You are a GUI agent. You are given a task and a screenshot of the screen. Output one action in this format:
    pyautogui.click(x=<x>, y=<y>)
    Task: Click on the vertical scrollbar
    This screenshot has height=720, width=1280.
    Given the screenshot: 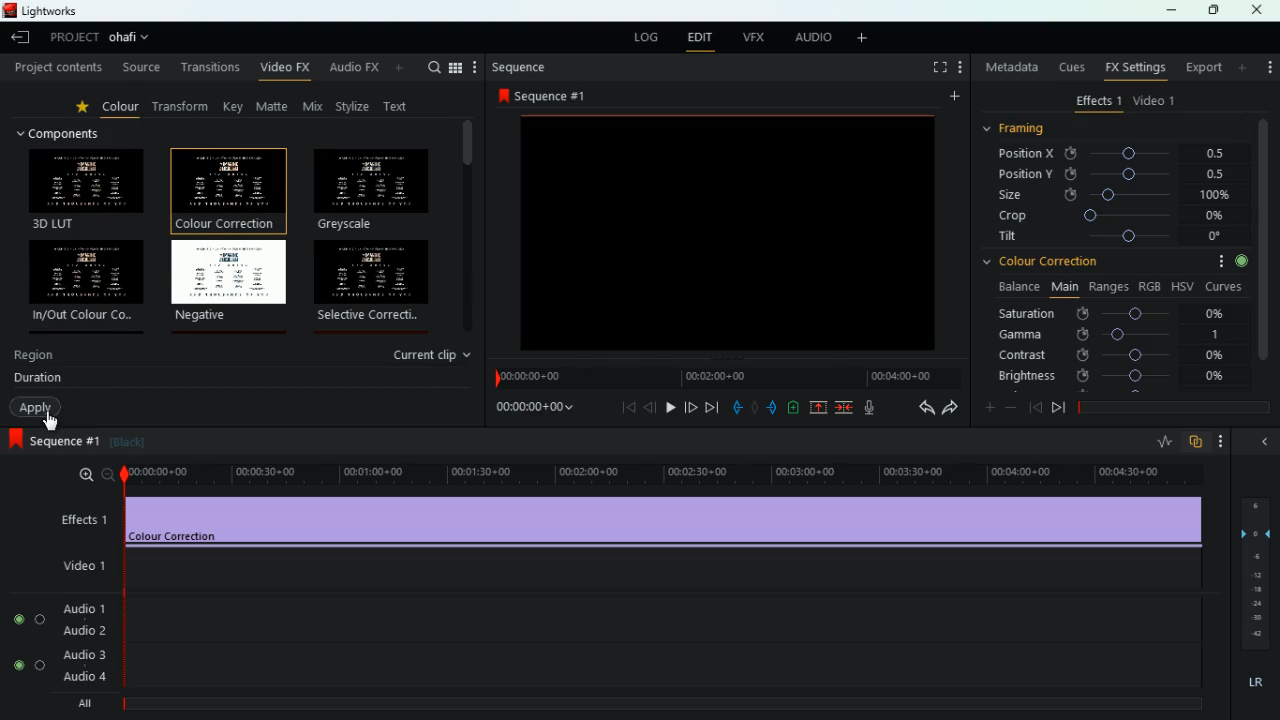 What is the action you would take?
    pyautogui.click(x=469, y=227)
    